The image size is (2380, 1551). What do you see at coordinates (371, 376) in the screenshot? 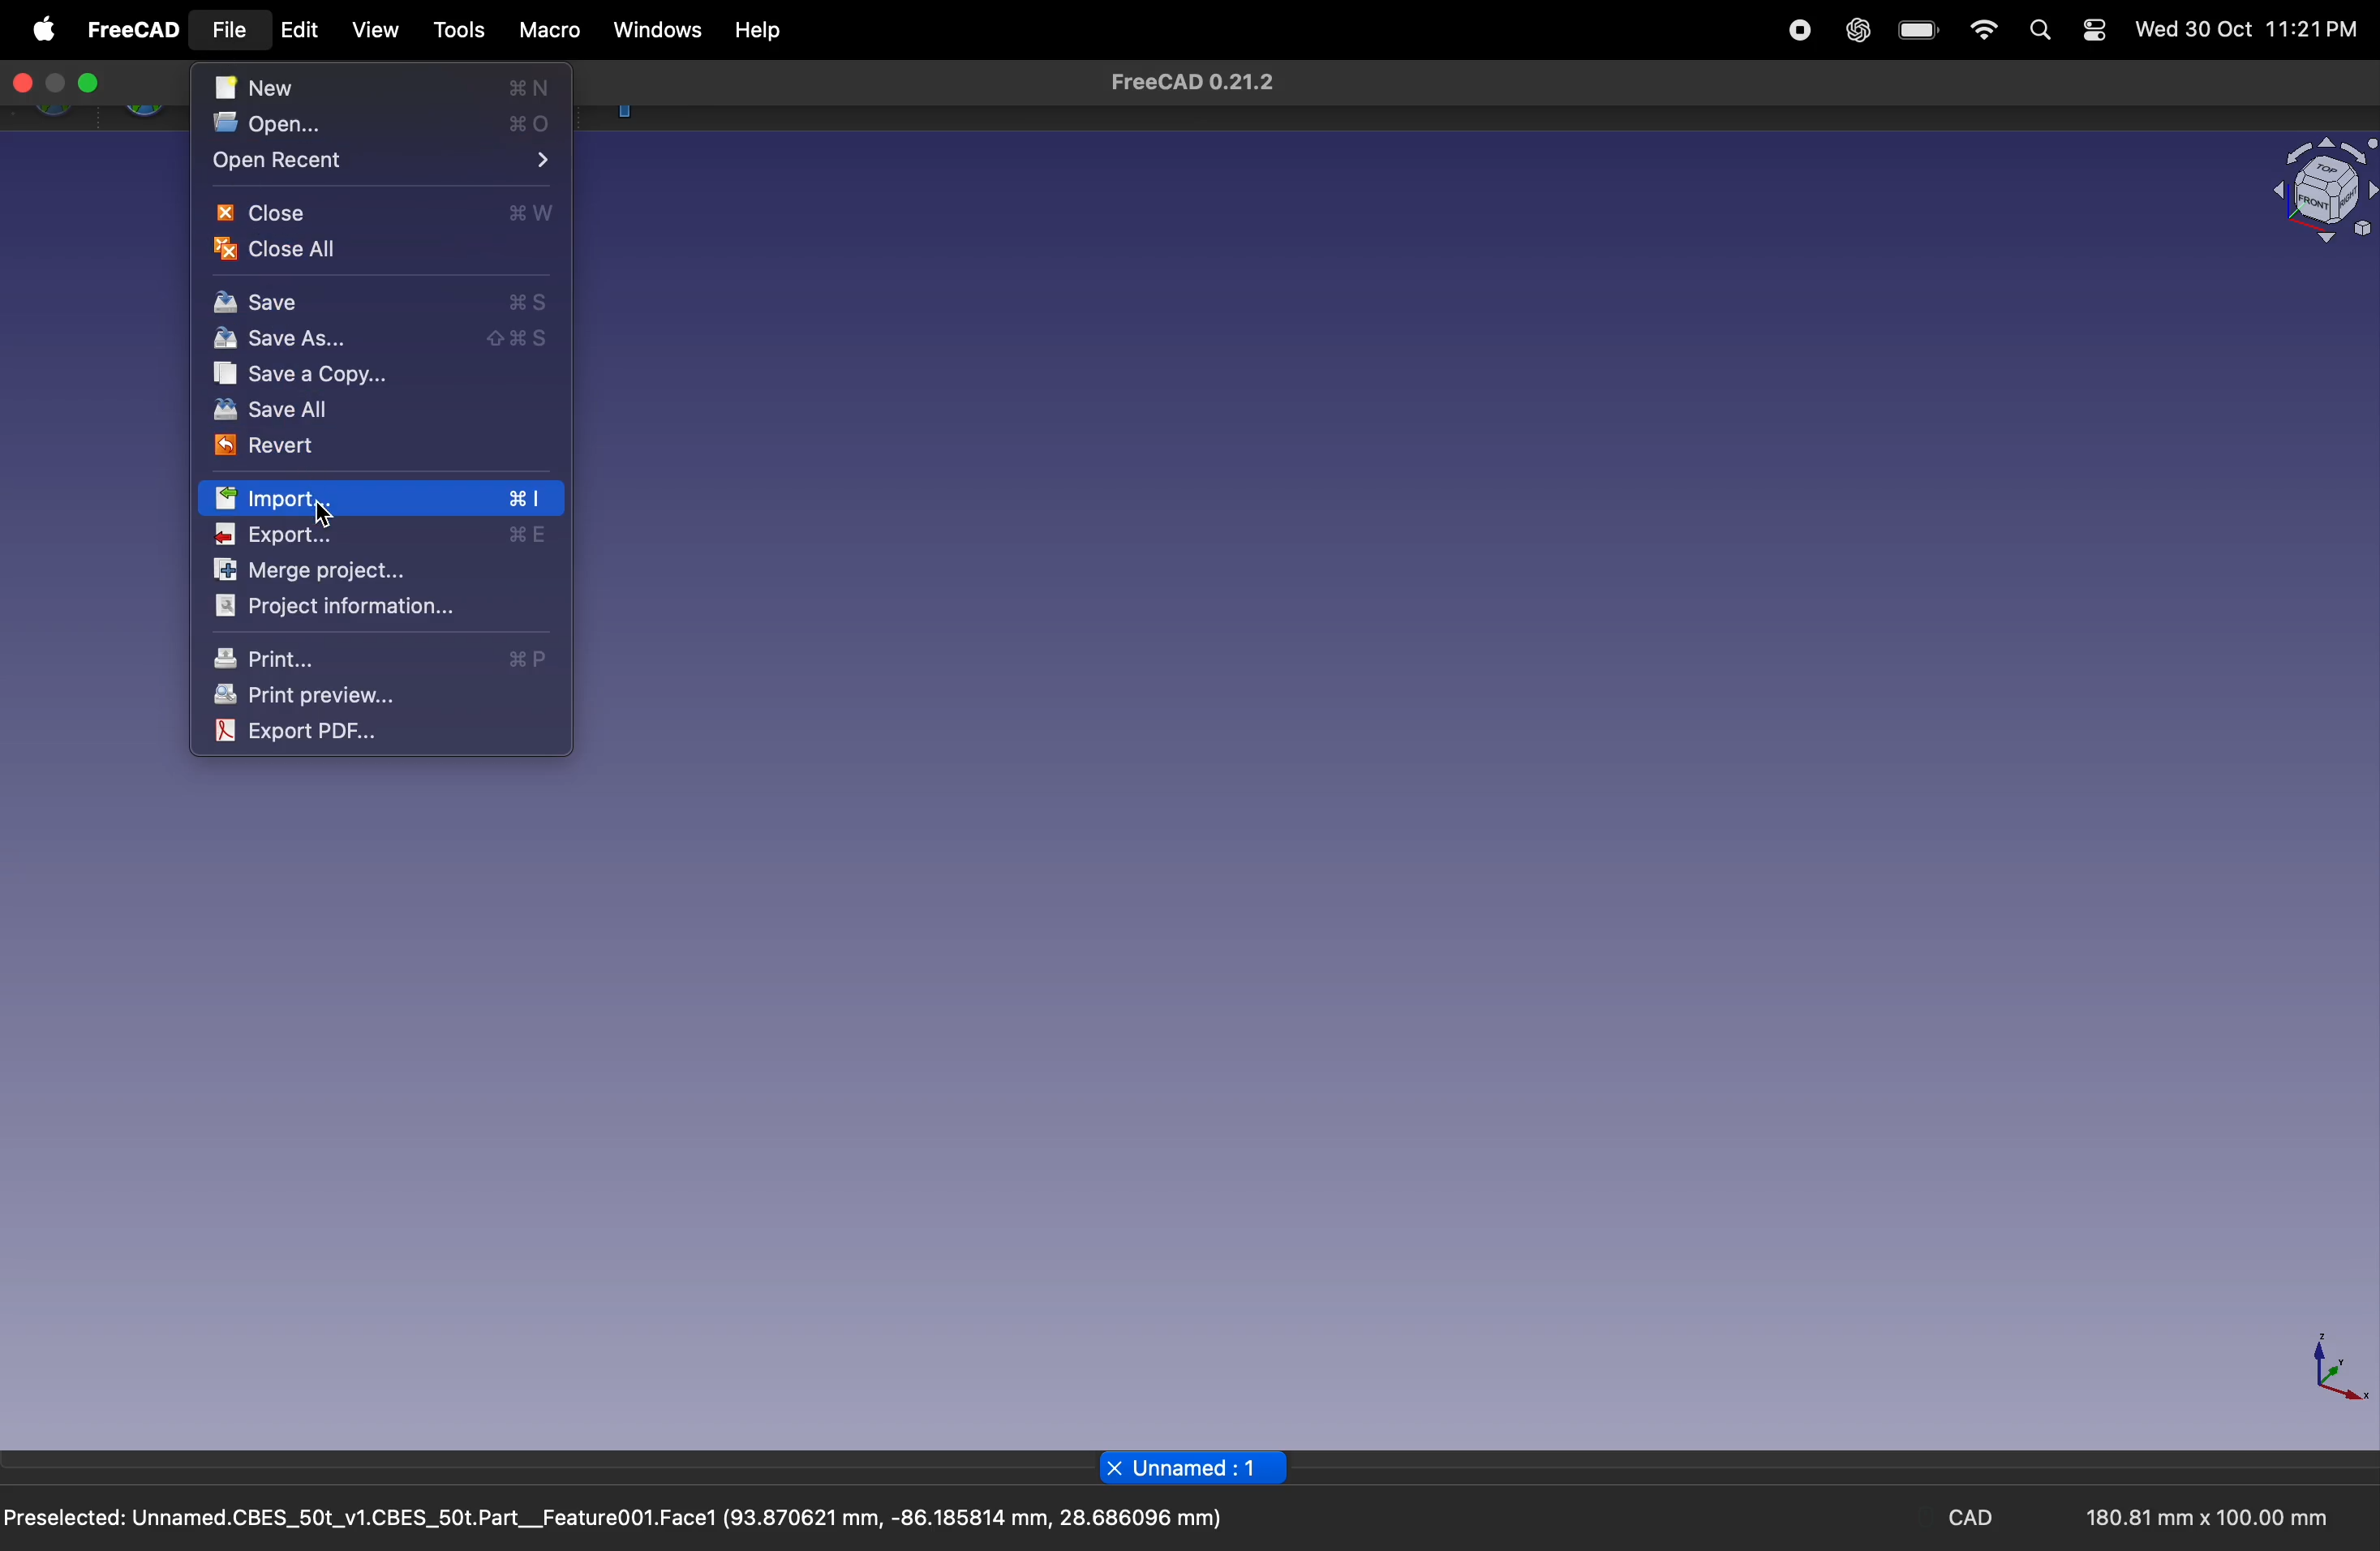
I see `save a copy` at bounding box center [371, 376].